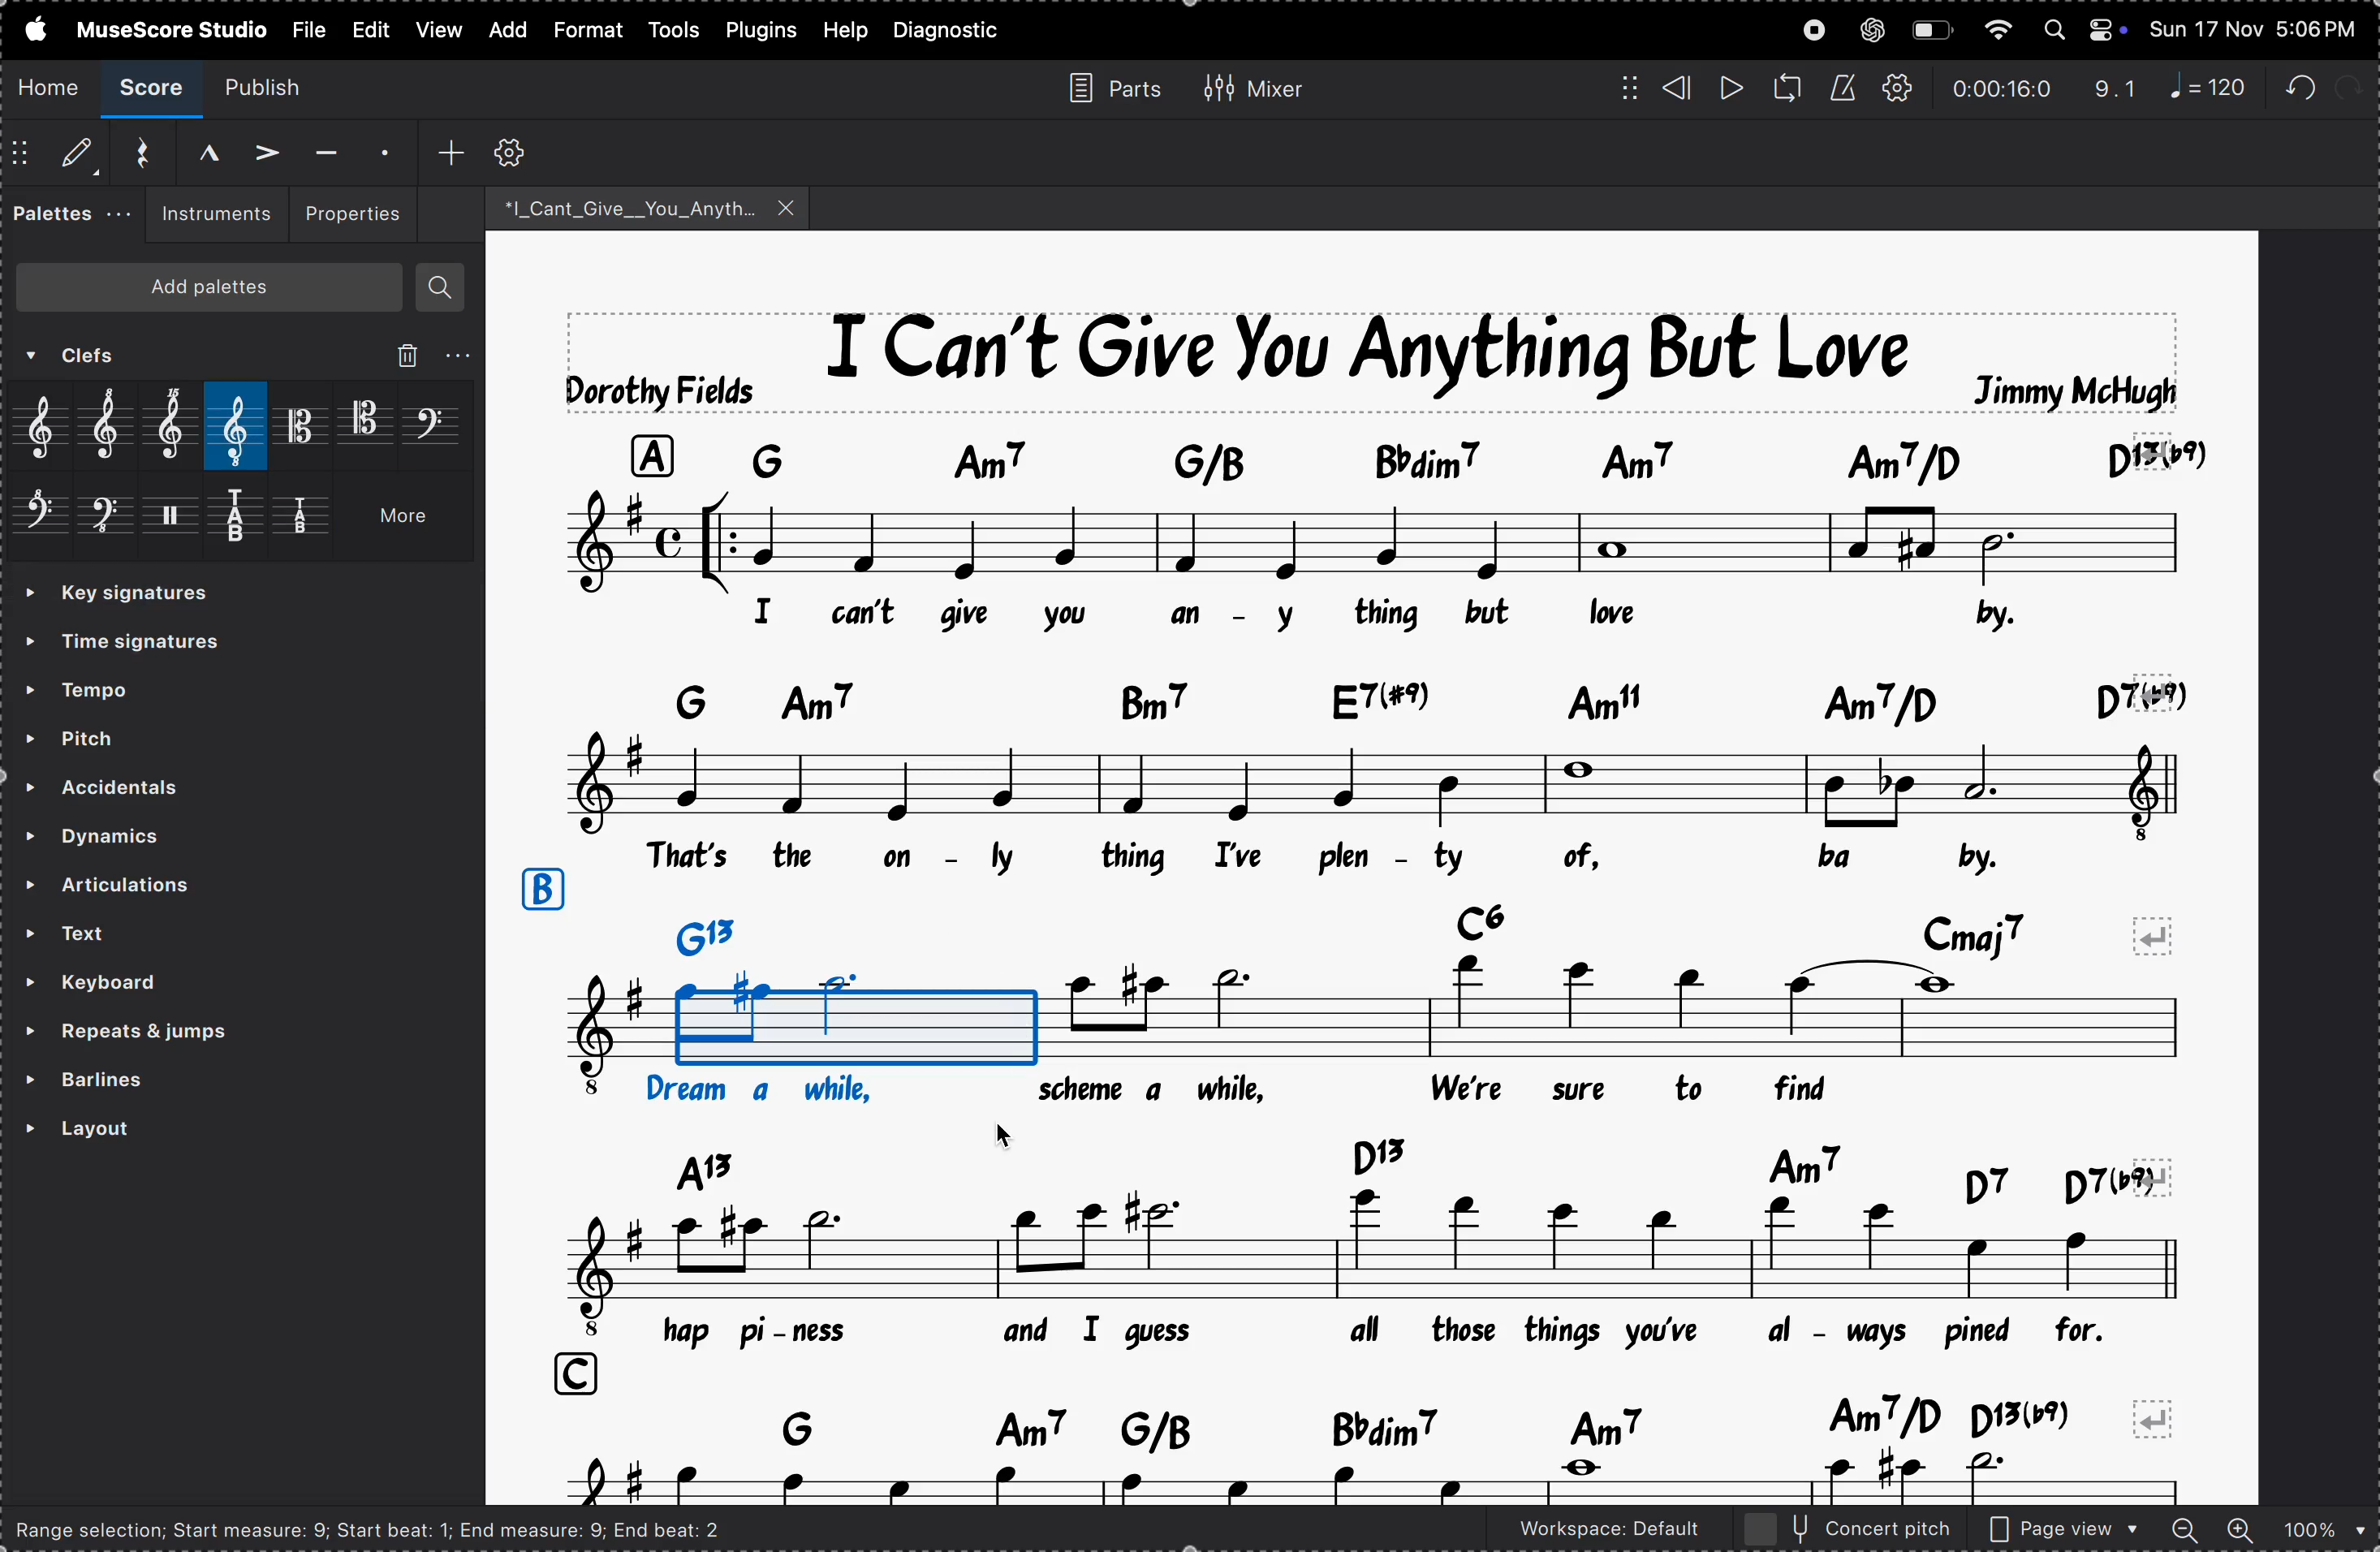 The image size is (2380, 1552). What do you see at coordinates (106, 523) in the screenshot?
I see `bass clef 8 bassa` at bounding box center [106, 523].